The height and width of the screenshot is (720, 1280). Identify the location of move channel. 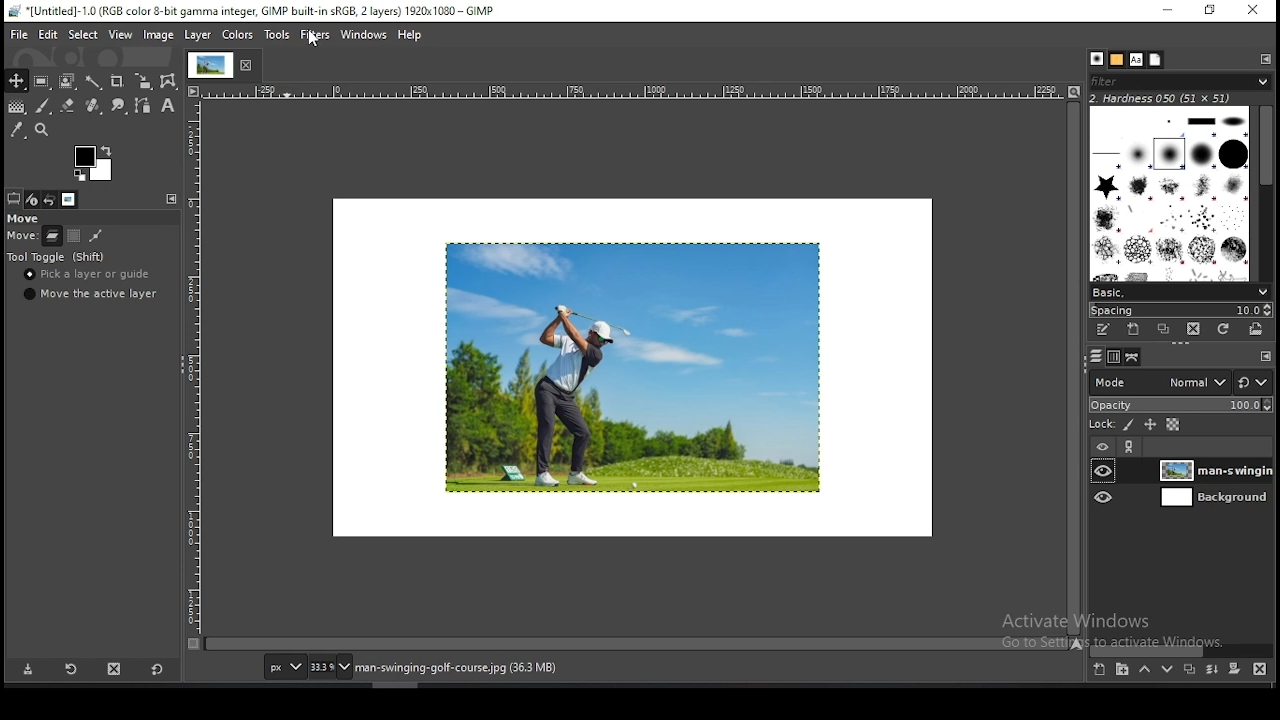
(76, 234).